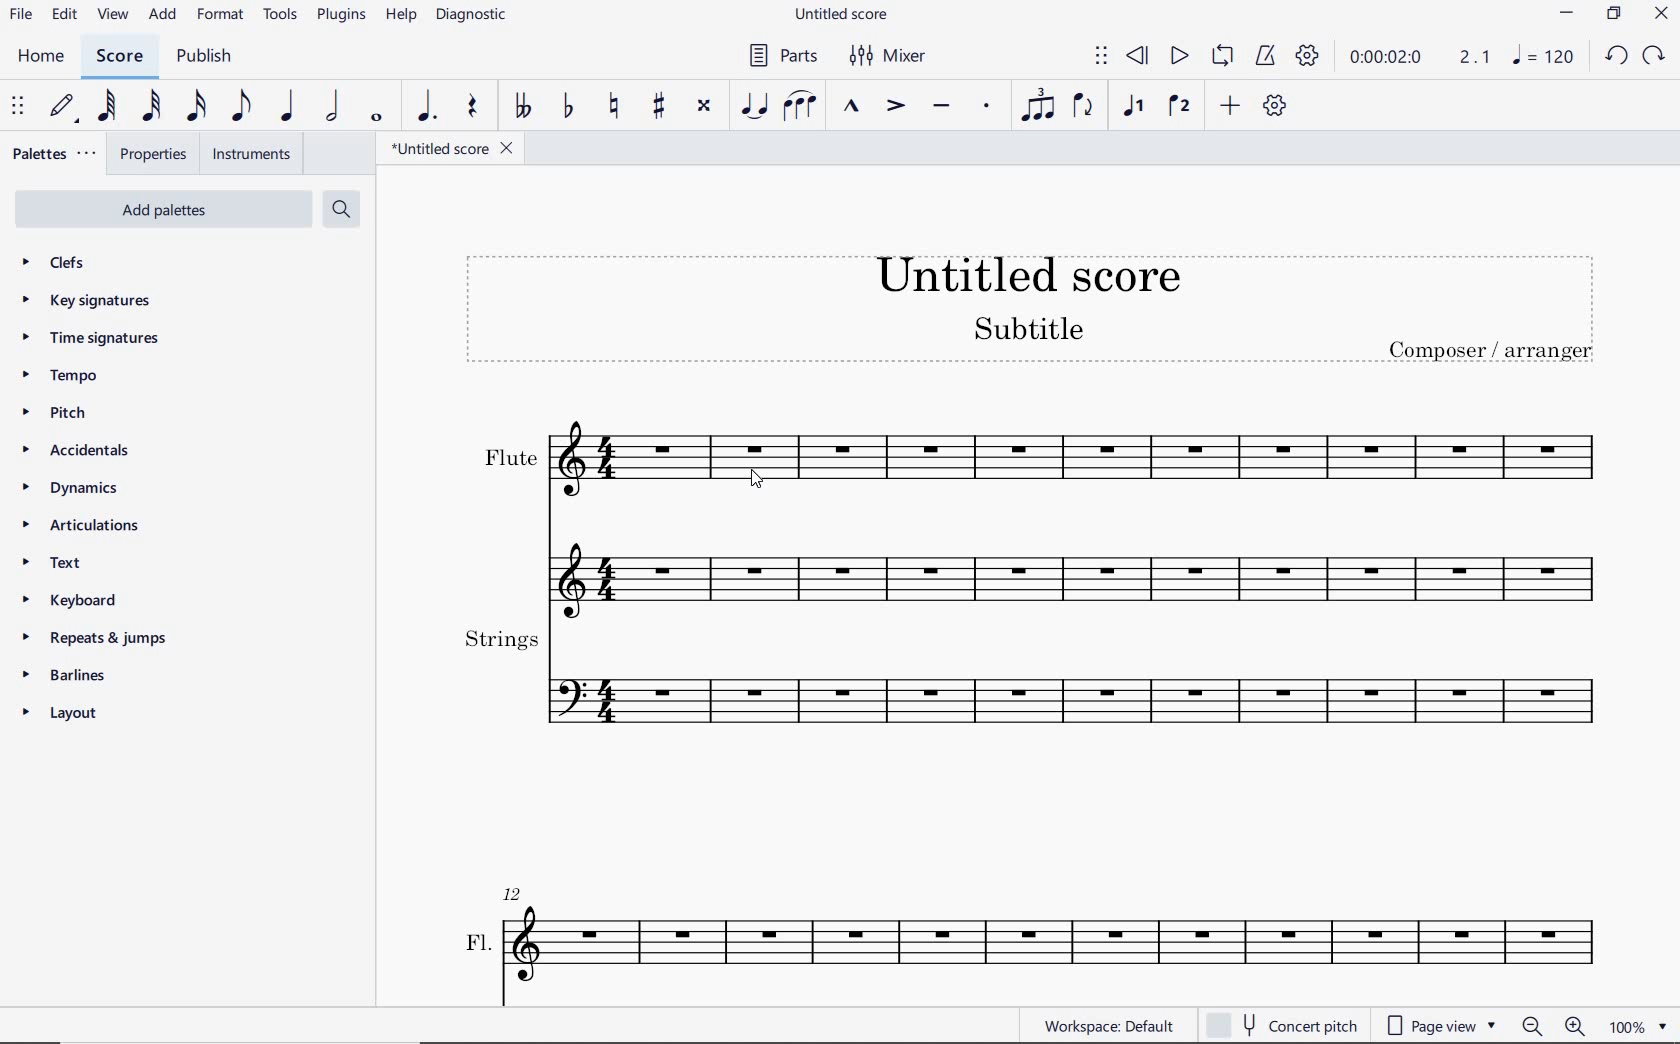  What do you see at coordinates (798, 105) in the screenshot?
I see `SLUR` at bounding box center [798, 105].